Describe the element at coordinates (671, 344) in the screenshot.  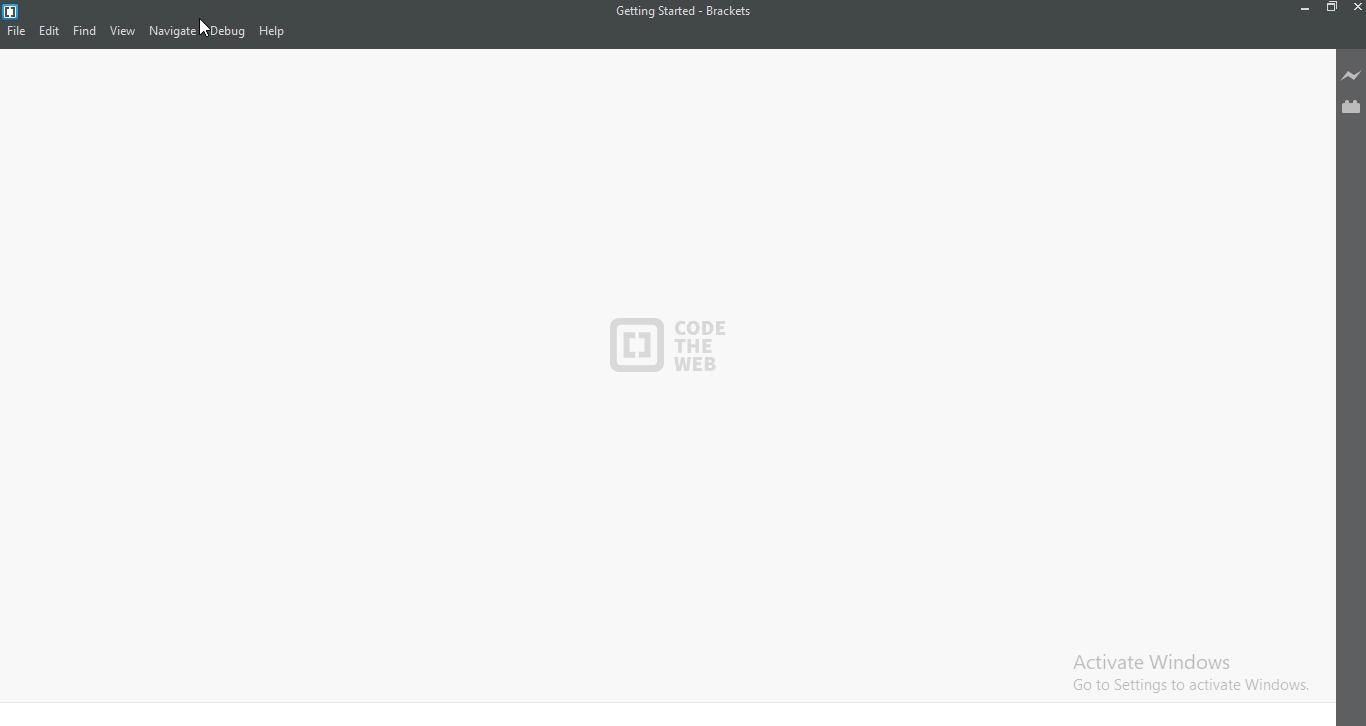
I see `logo` at that location.